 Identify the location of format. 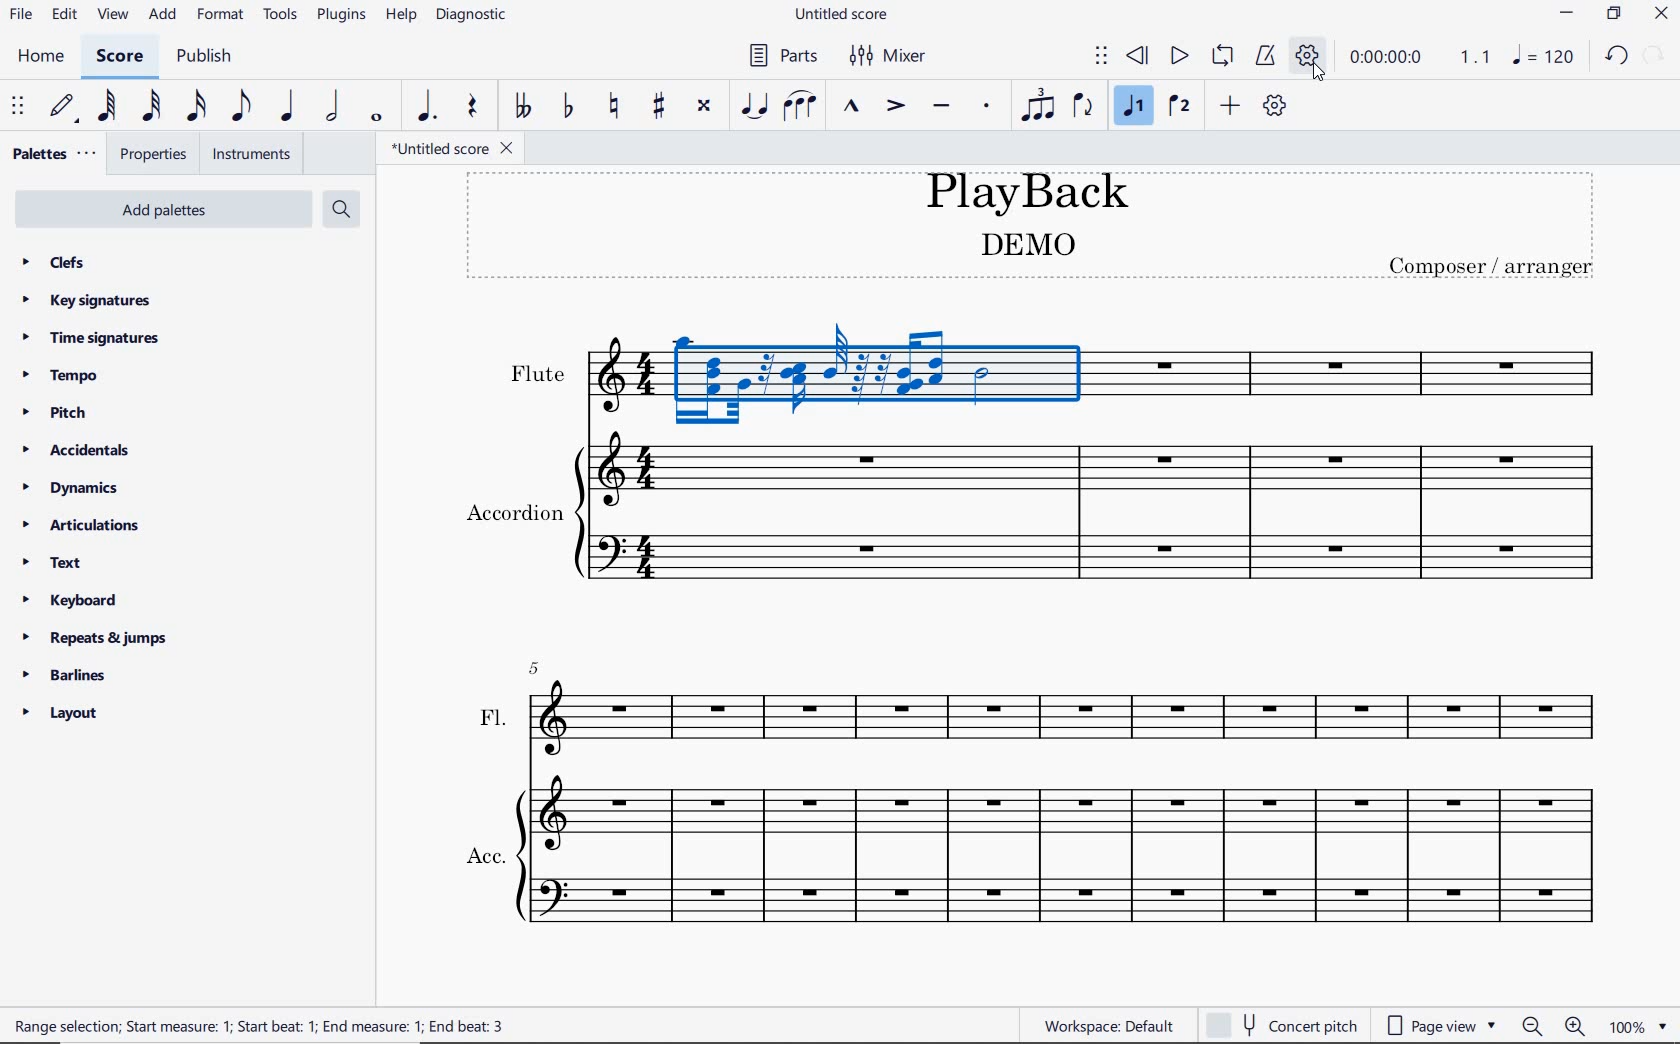
(222, 13).